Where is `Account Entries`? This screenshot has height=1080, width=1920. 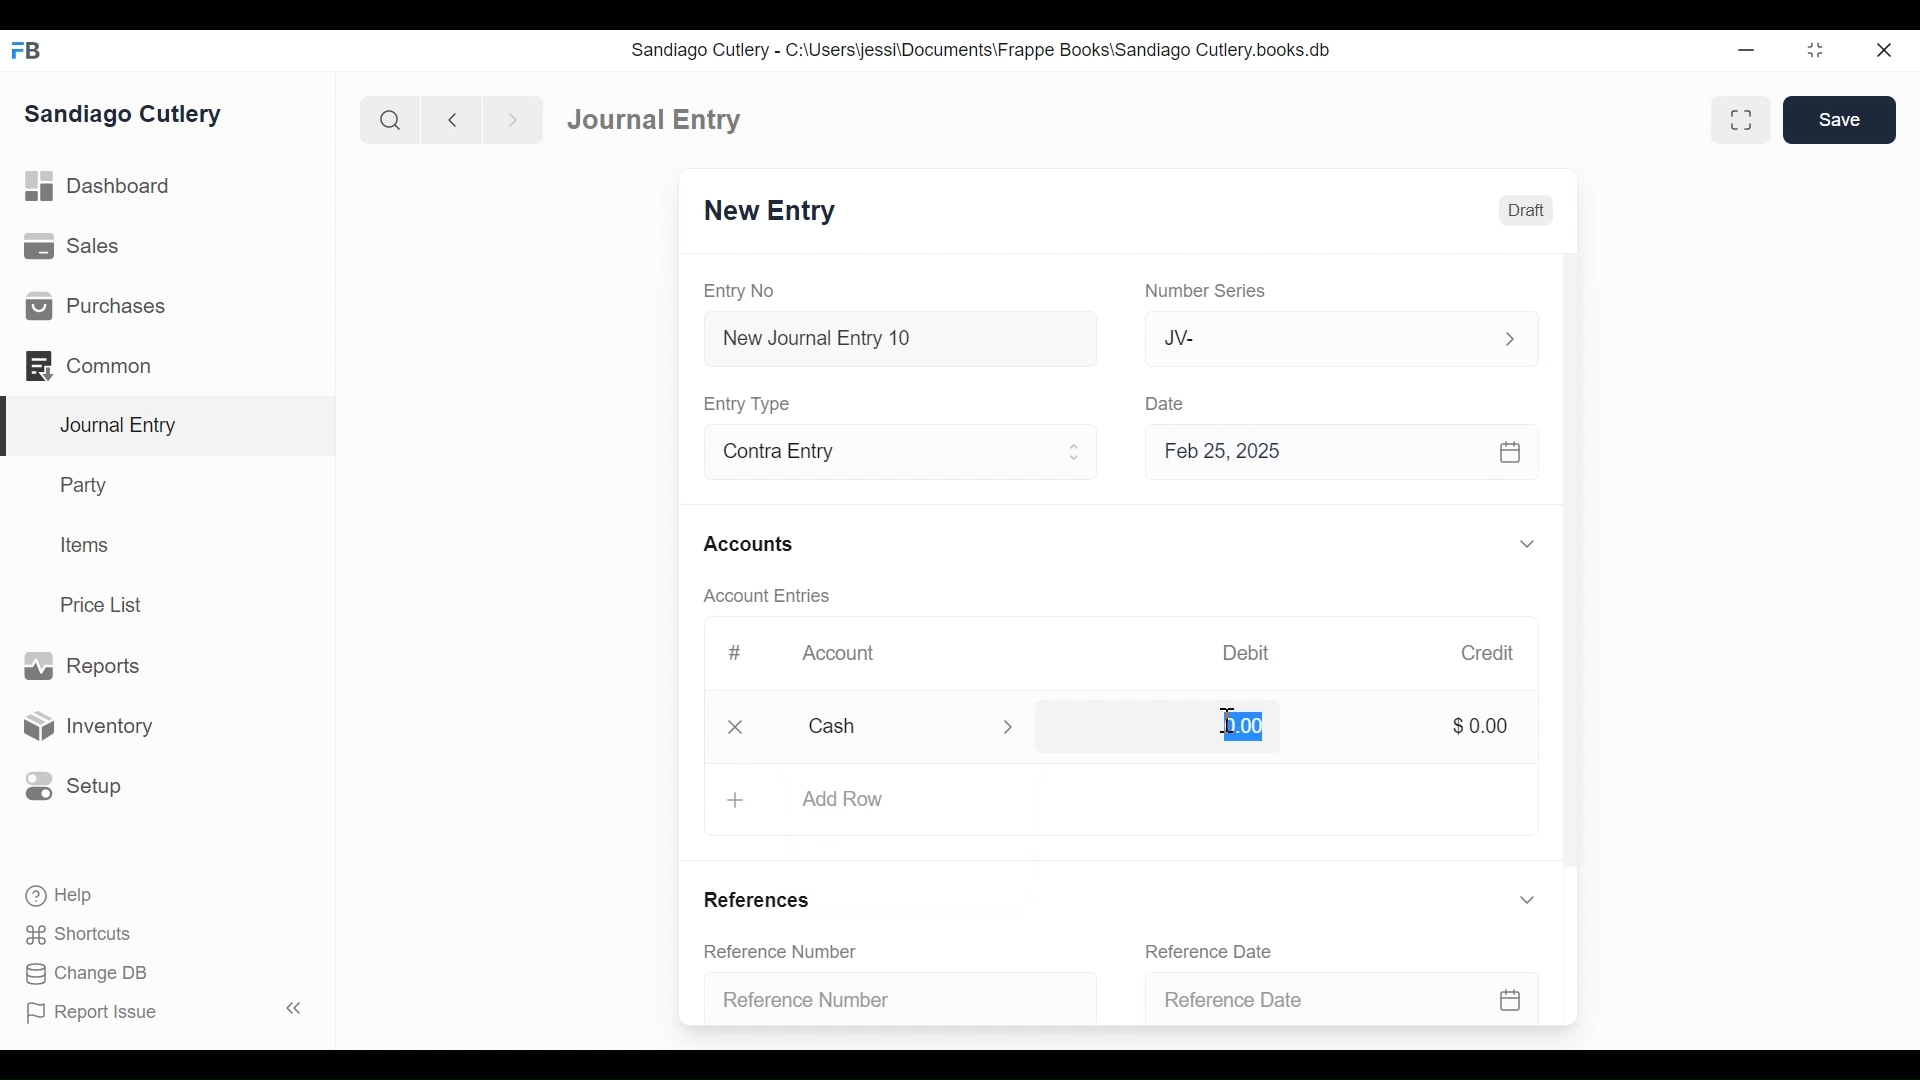
Account Entries is located at coordinates (775, 596).